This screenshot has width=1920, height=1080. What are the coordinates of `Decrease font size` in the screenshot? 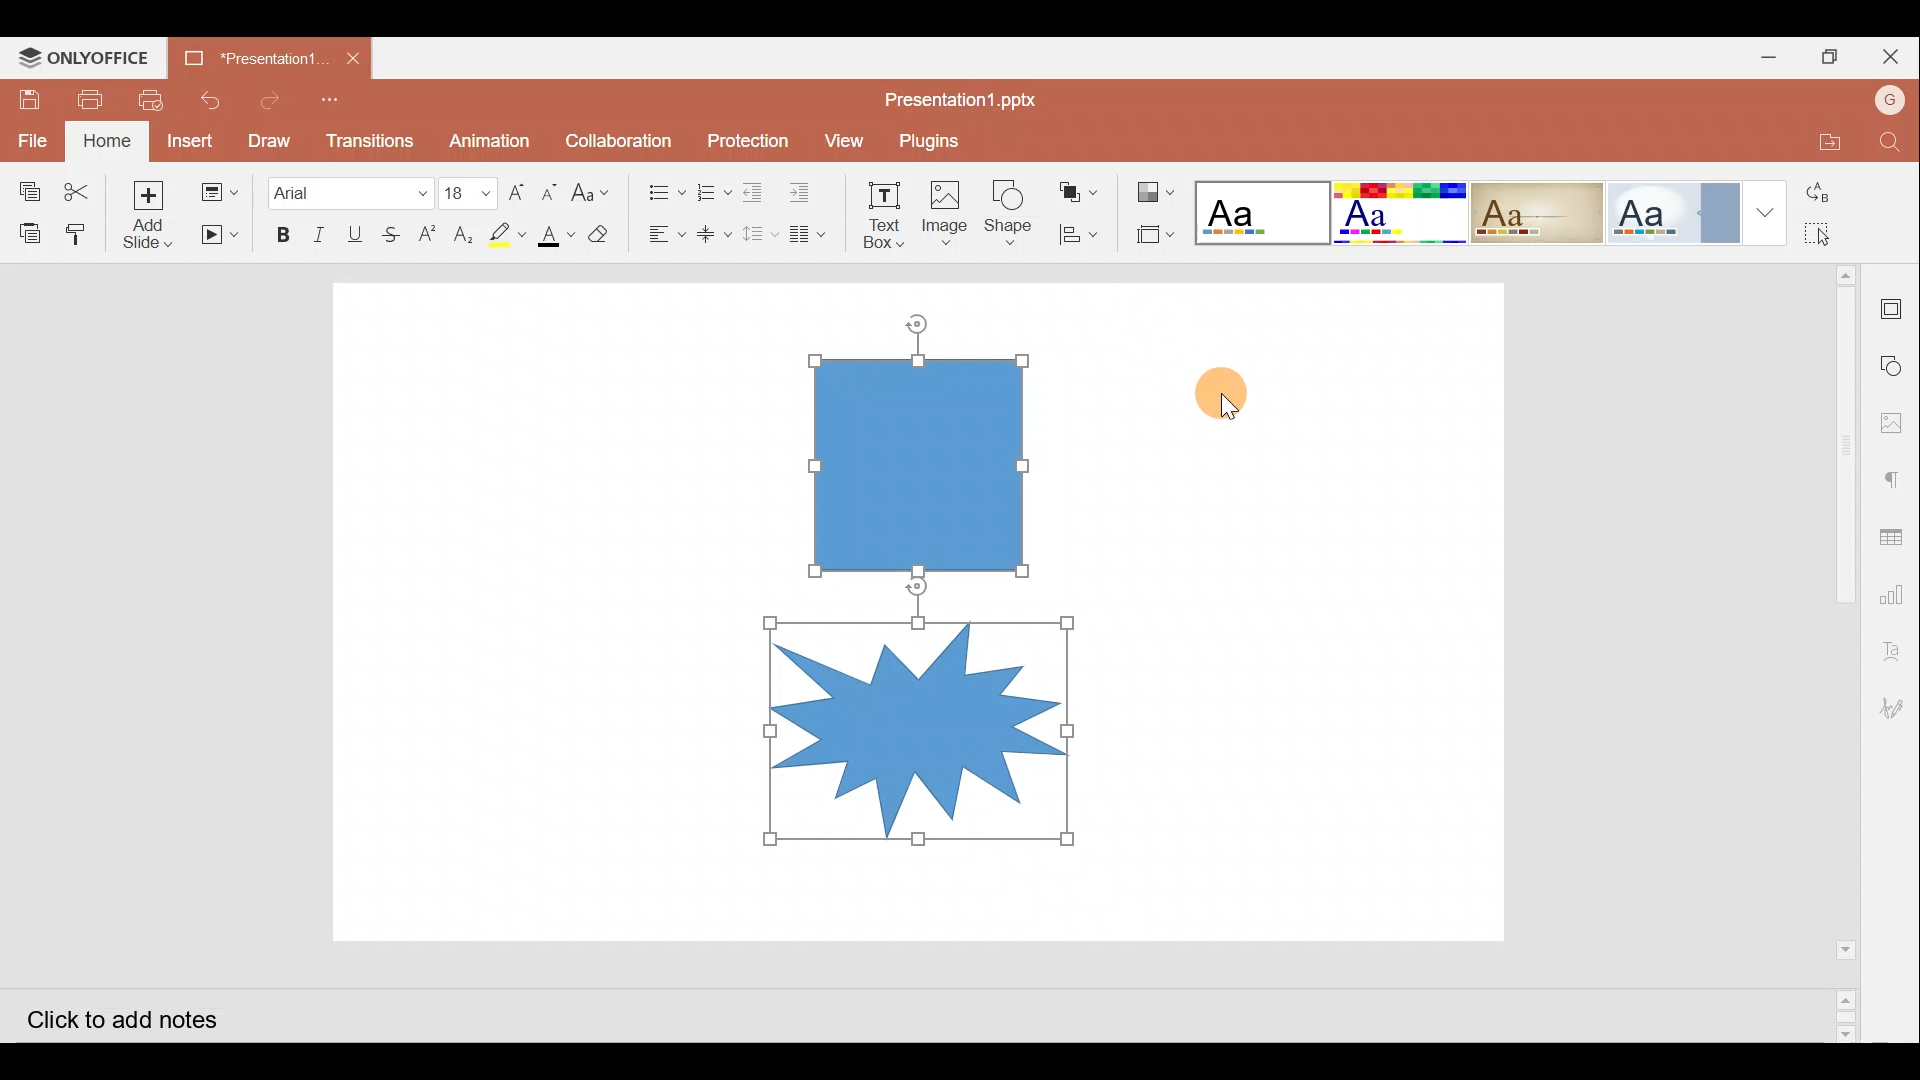 It's located at (553, 189).